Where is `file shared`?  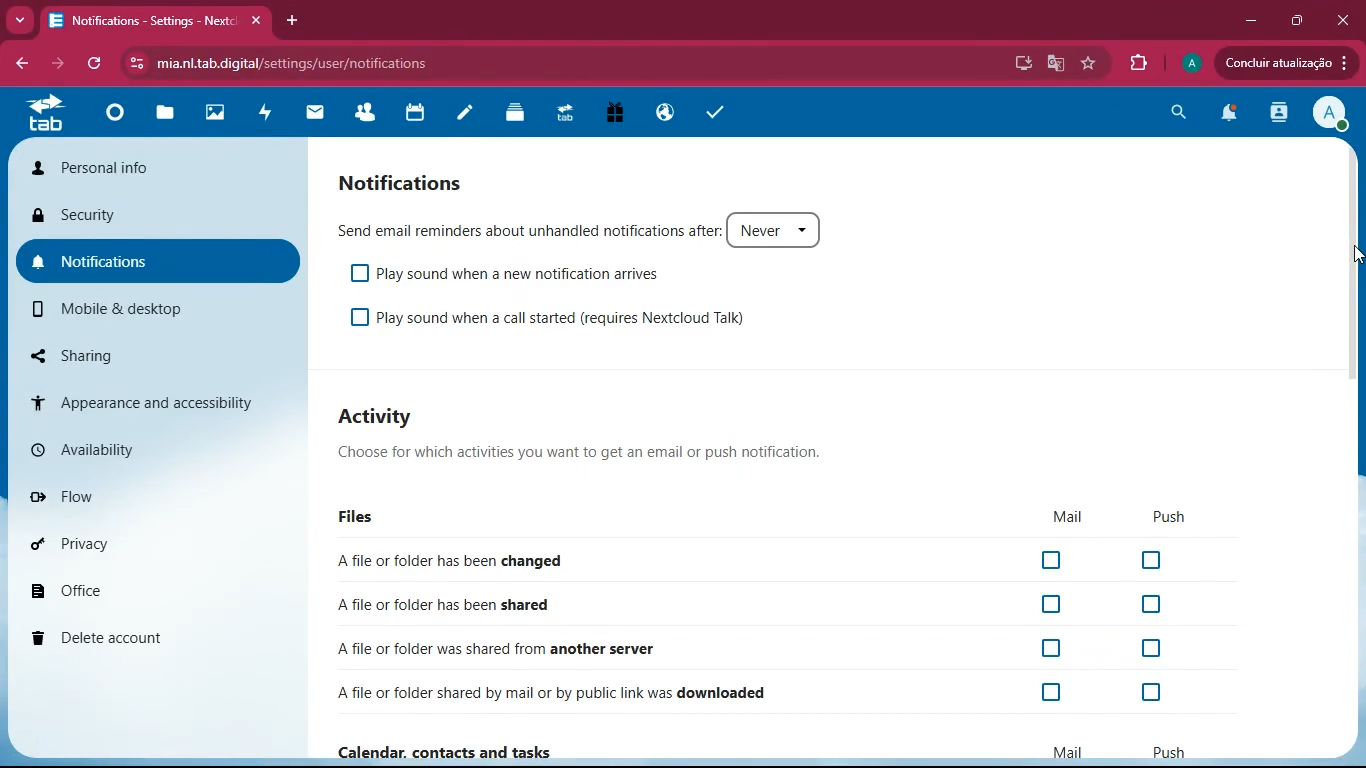 file shared is located at coordinates (437, 606).